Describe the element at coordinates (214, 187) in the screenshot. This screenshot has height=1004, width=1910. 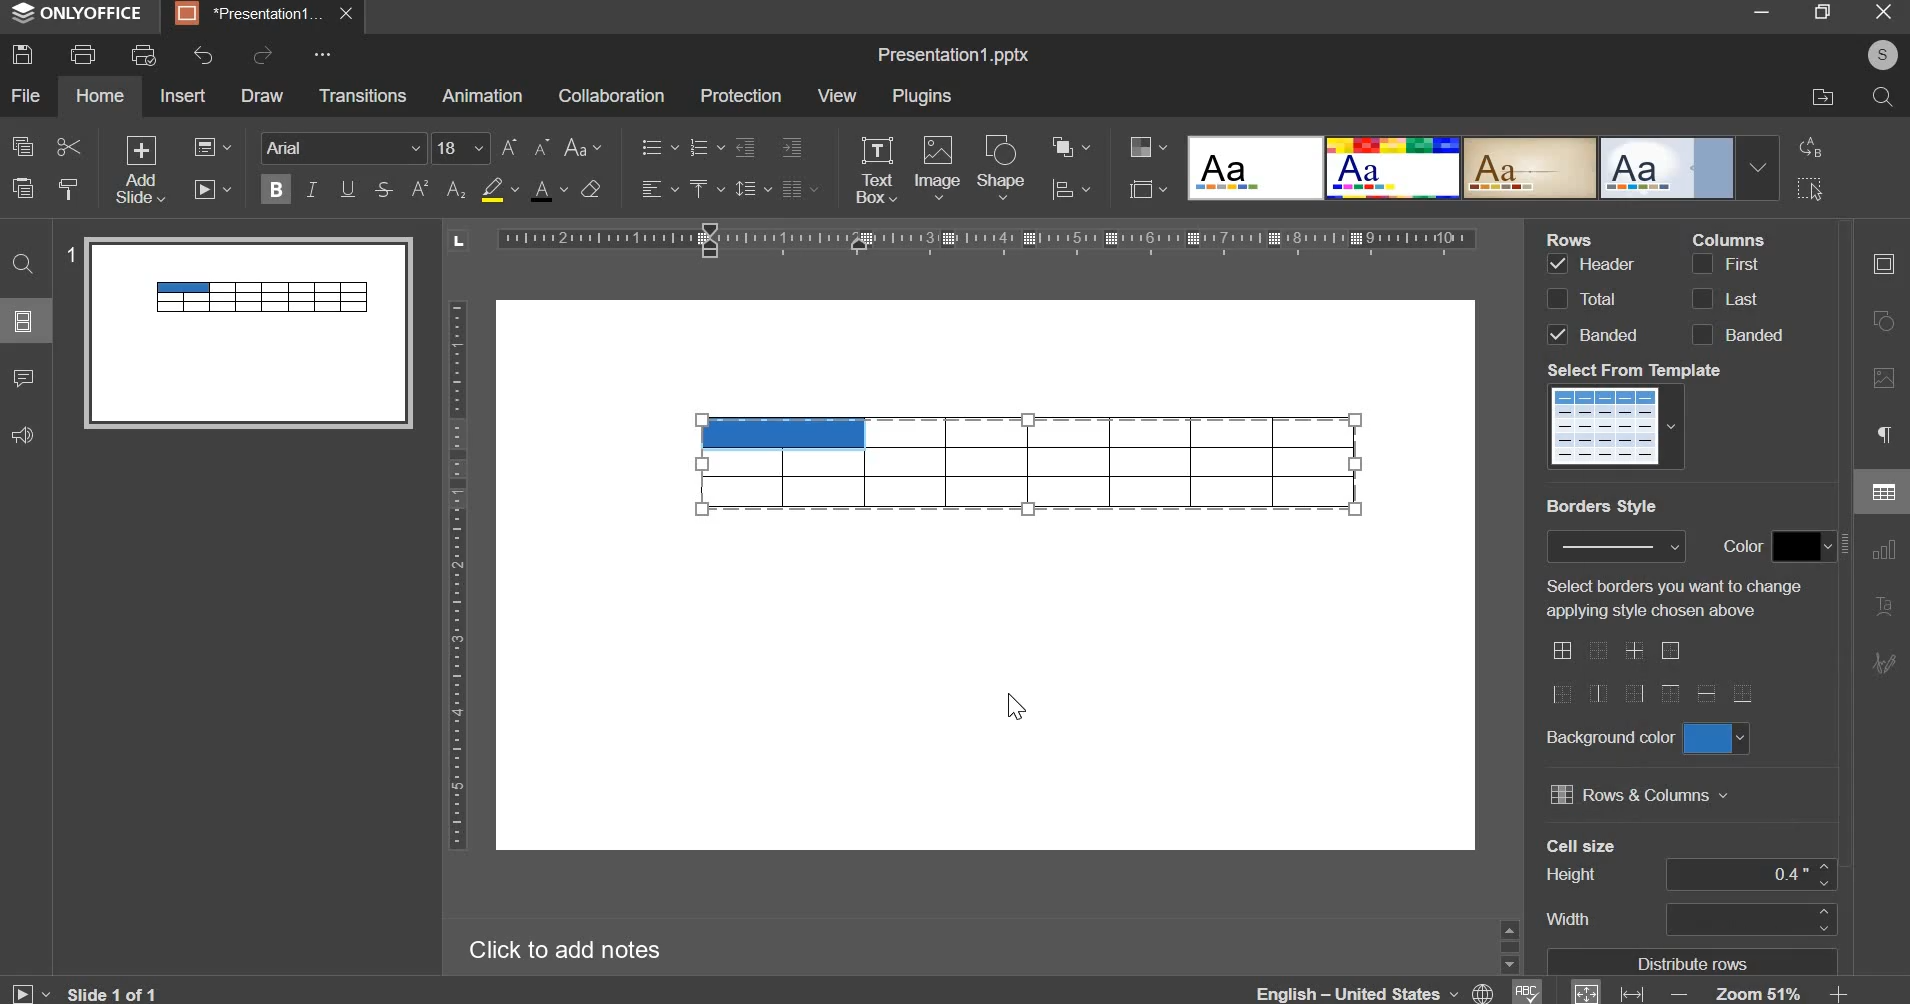
I see `slideshow` at that location.